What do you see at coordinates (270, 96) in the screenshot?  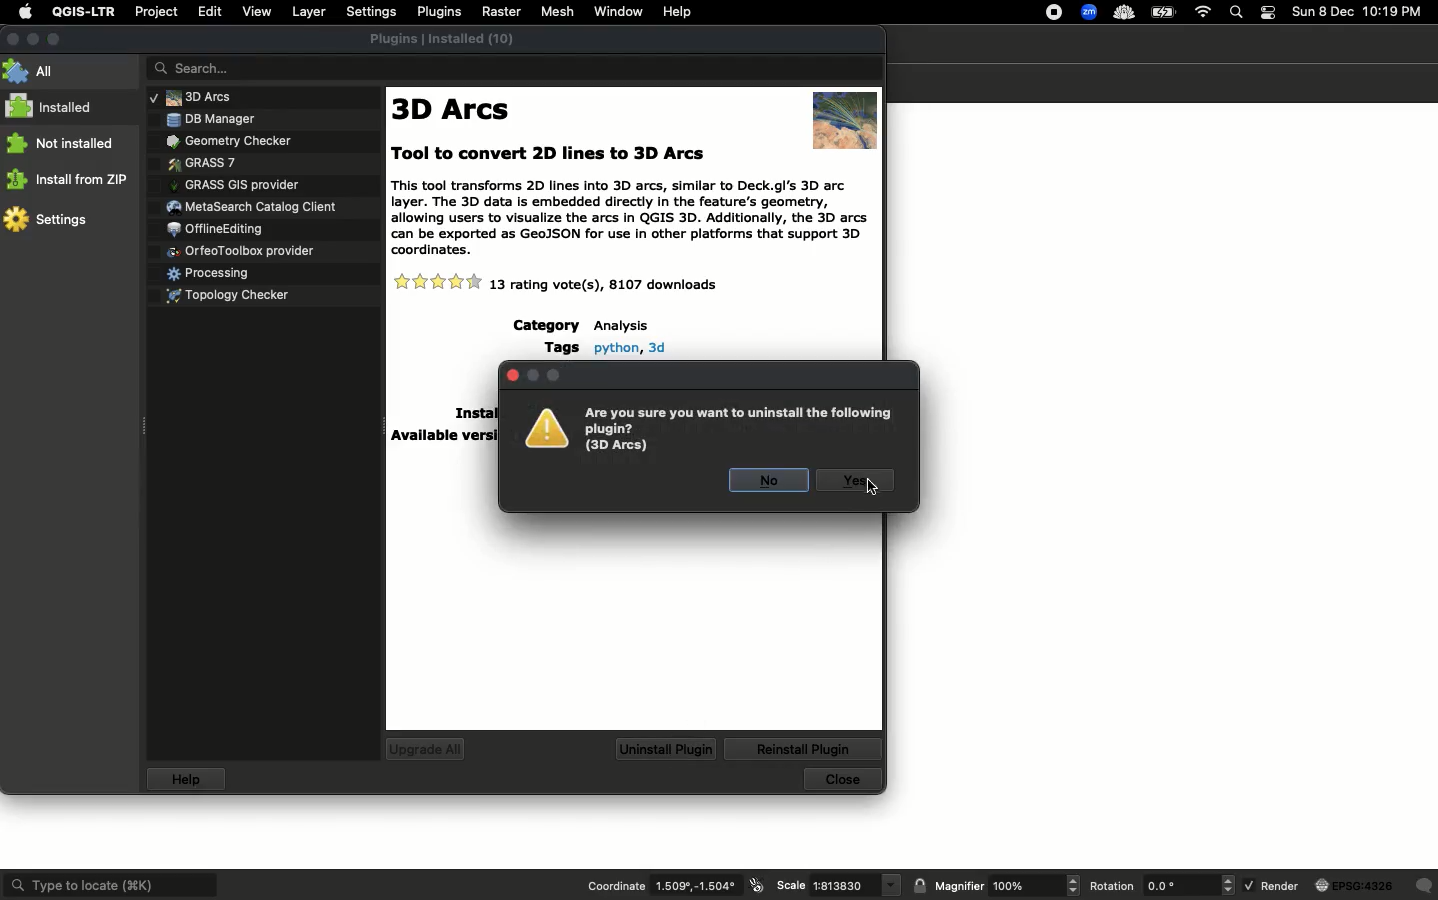 I see `Plugins` at bounding box center [270, 96].